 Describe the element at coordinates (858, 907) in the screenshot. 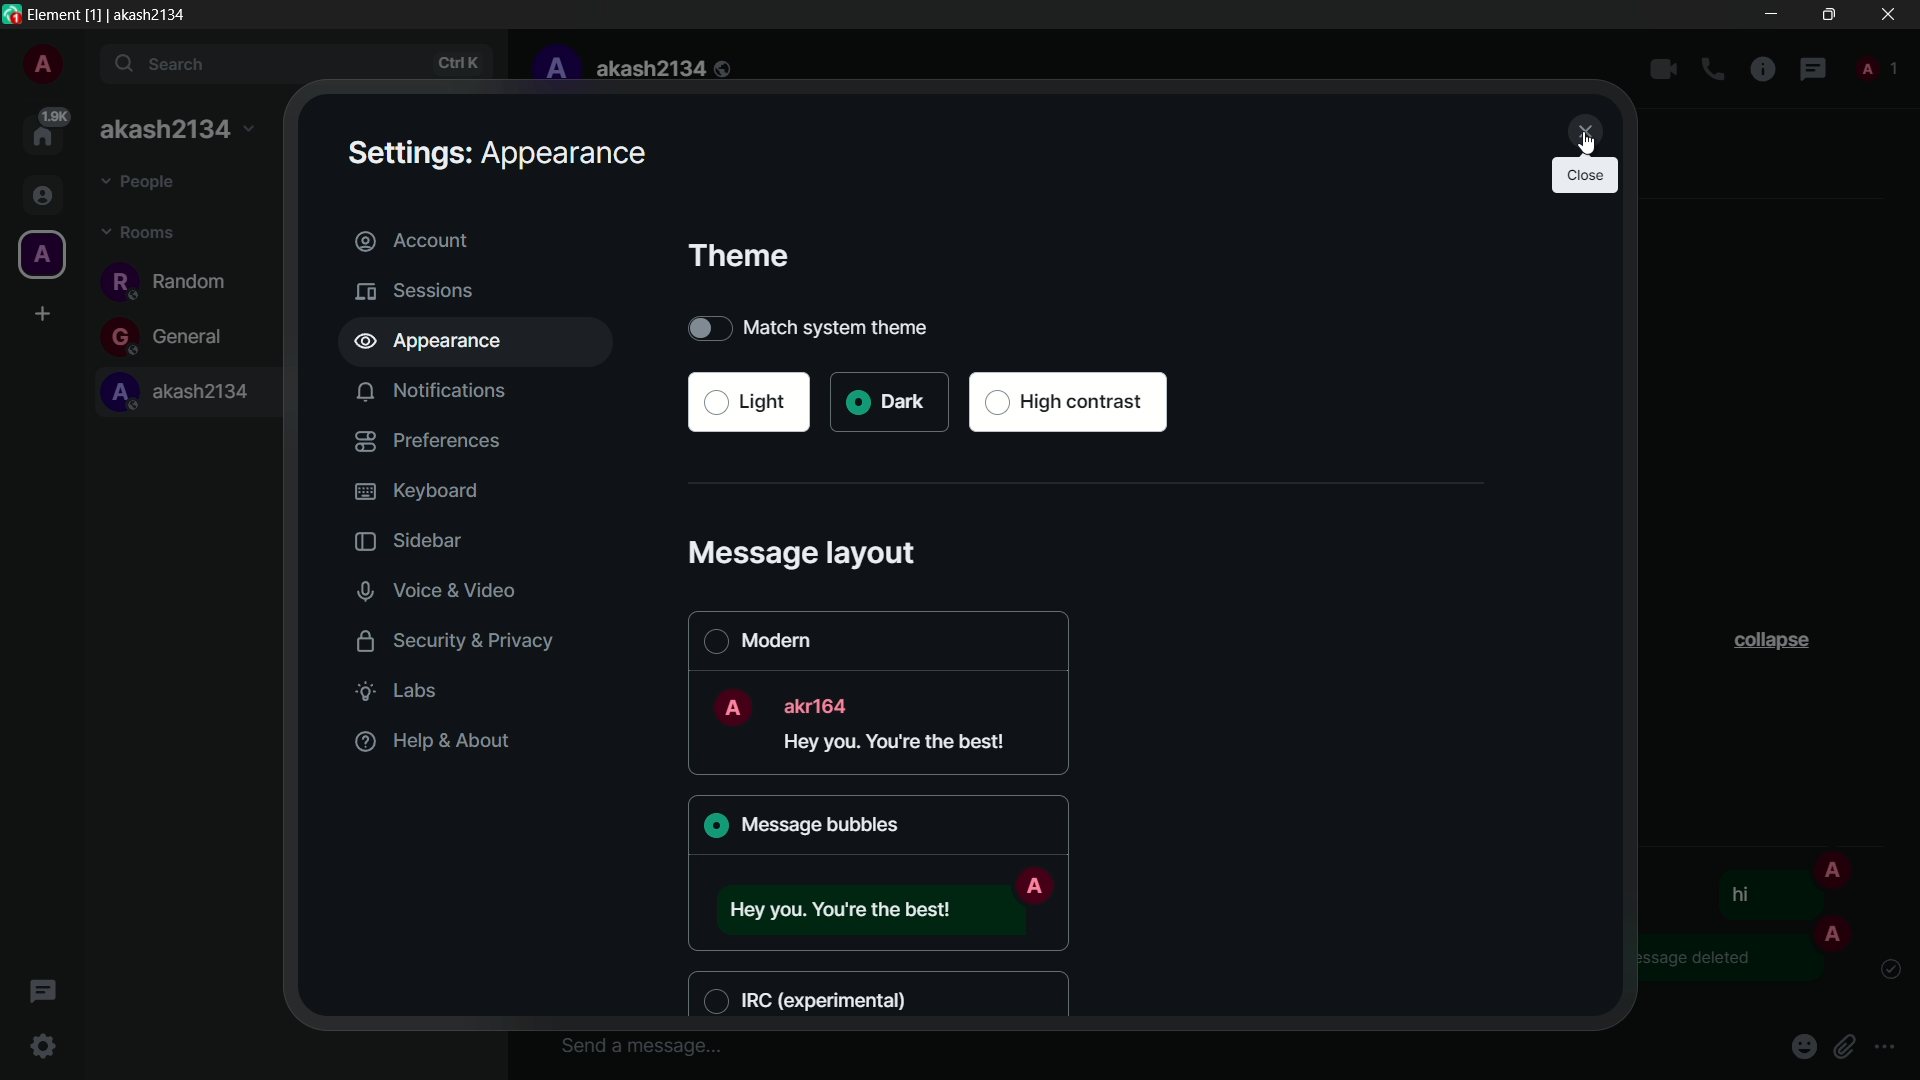

I see `hey you. You're the best!` at that location.